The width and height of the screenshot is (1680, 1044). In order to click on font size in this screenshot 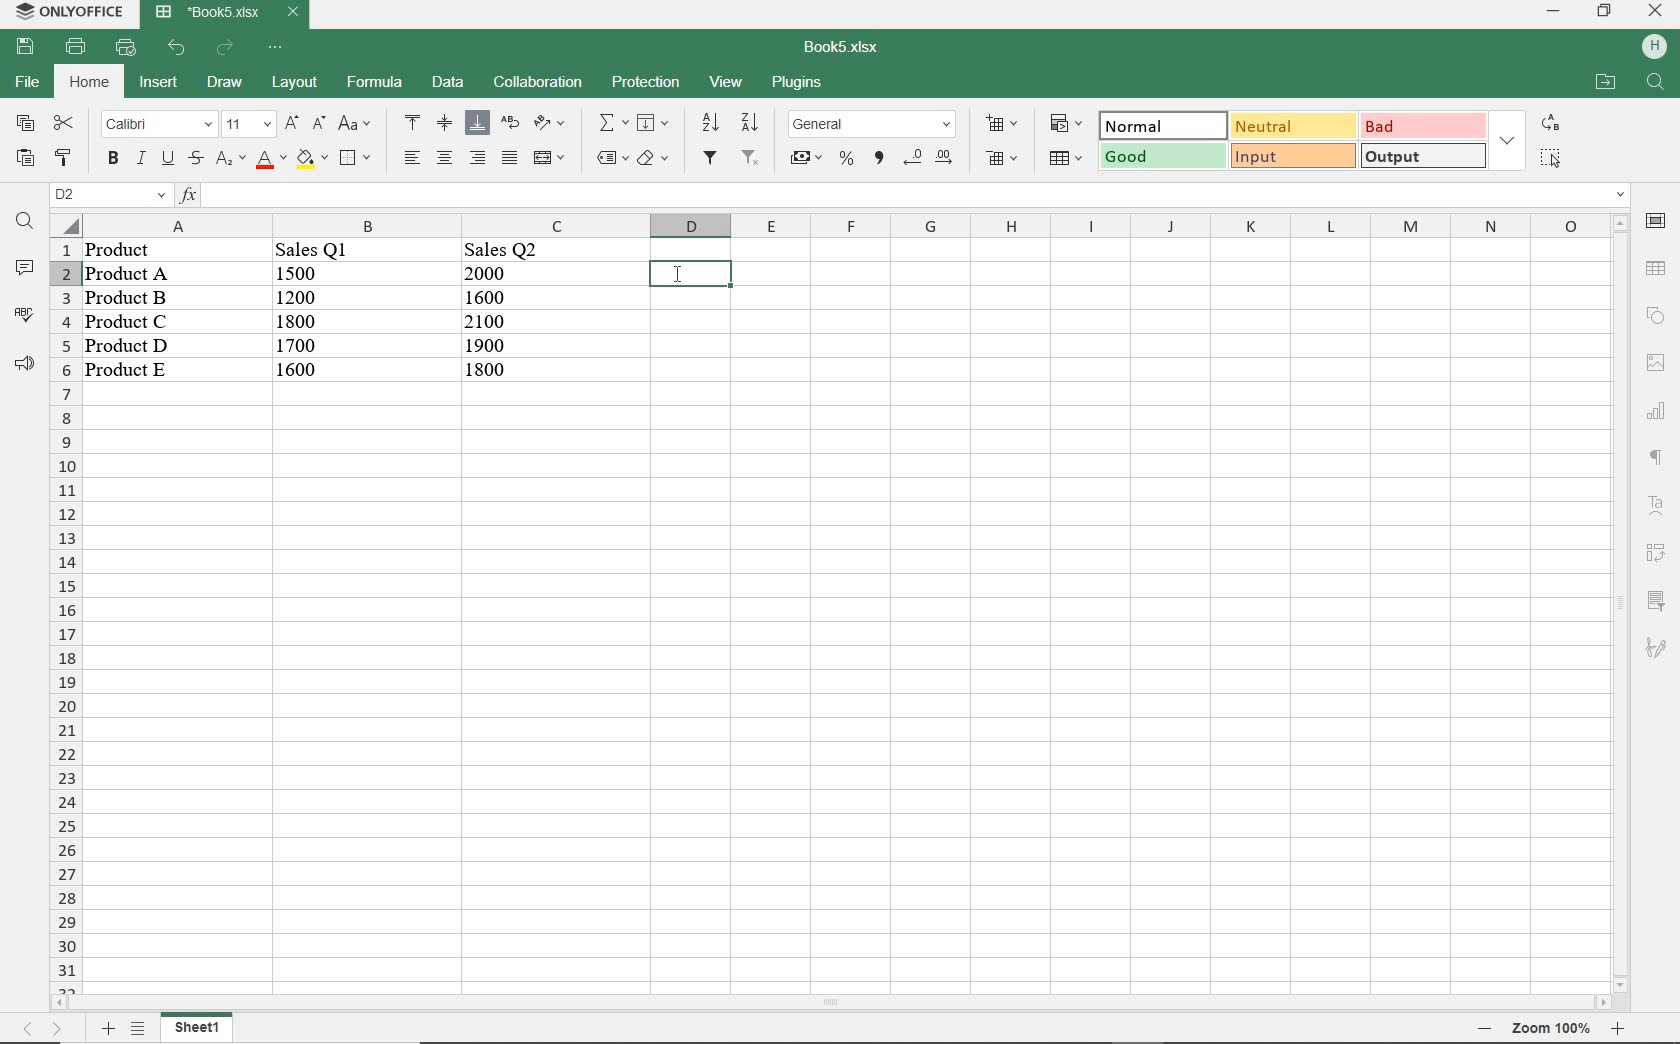, I will do `click(247, 125)`.